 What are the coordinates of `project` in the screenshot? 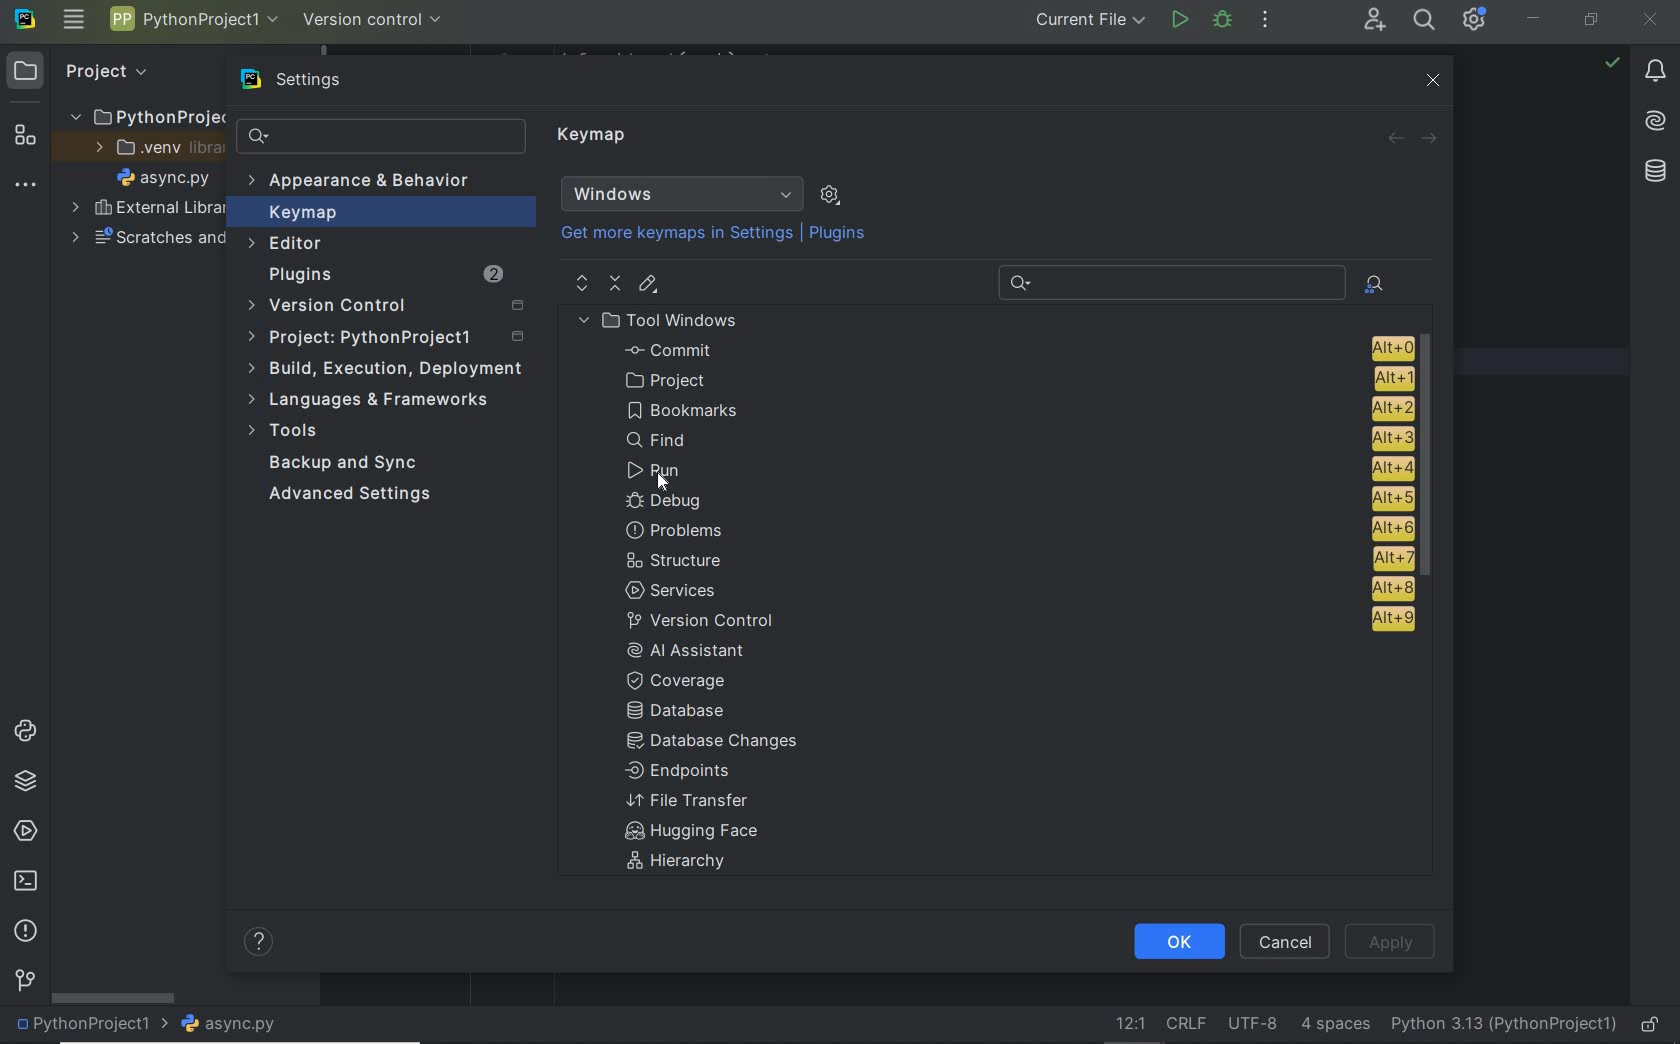 It's located at (1013, 379).